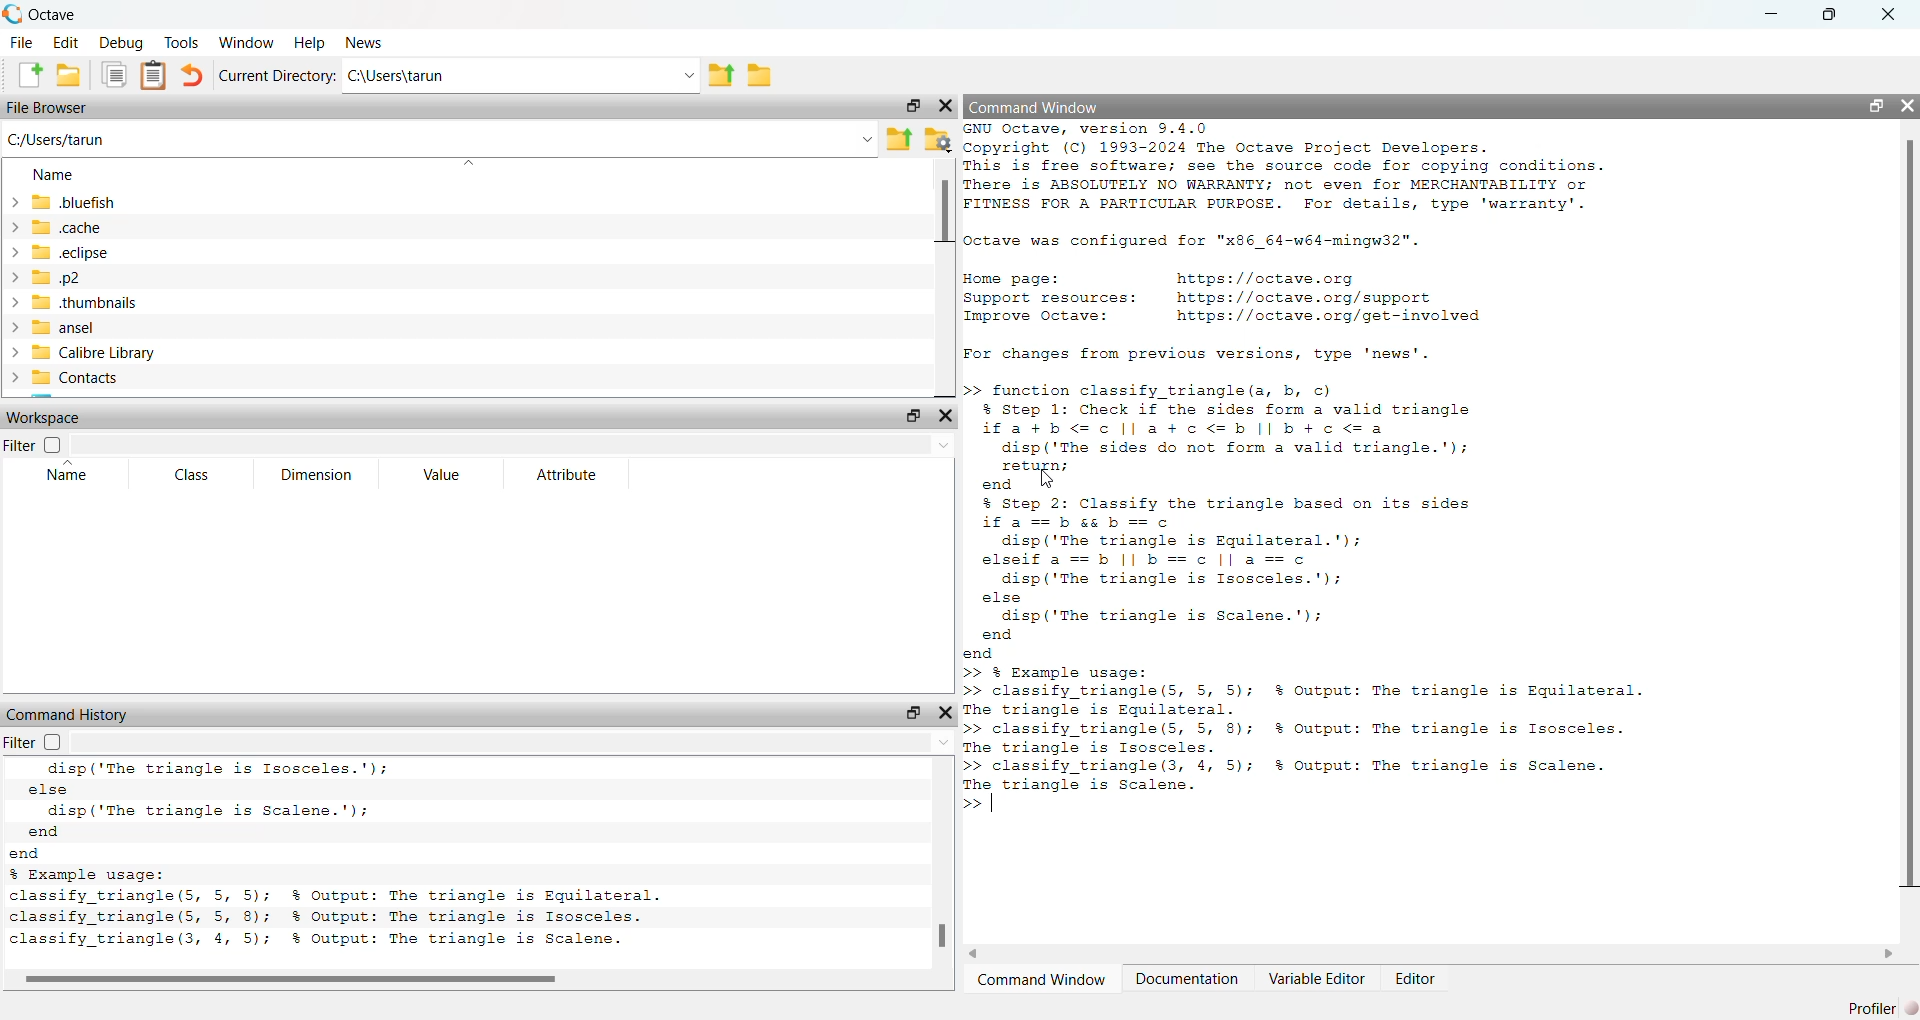 This screenshot has width=1920, height=1020. What do you see at coordinates (1271, 578) in the screenshot?
I see `code to classify triangle based on its sides` at bounding box center [1271, 578].